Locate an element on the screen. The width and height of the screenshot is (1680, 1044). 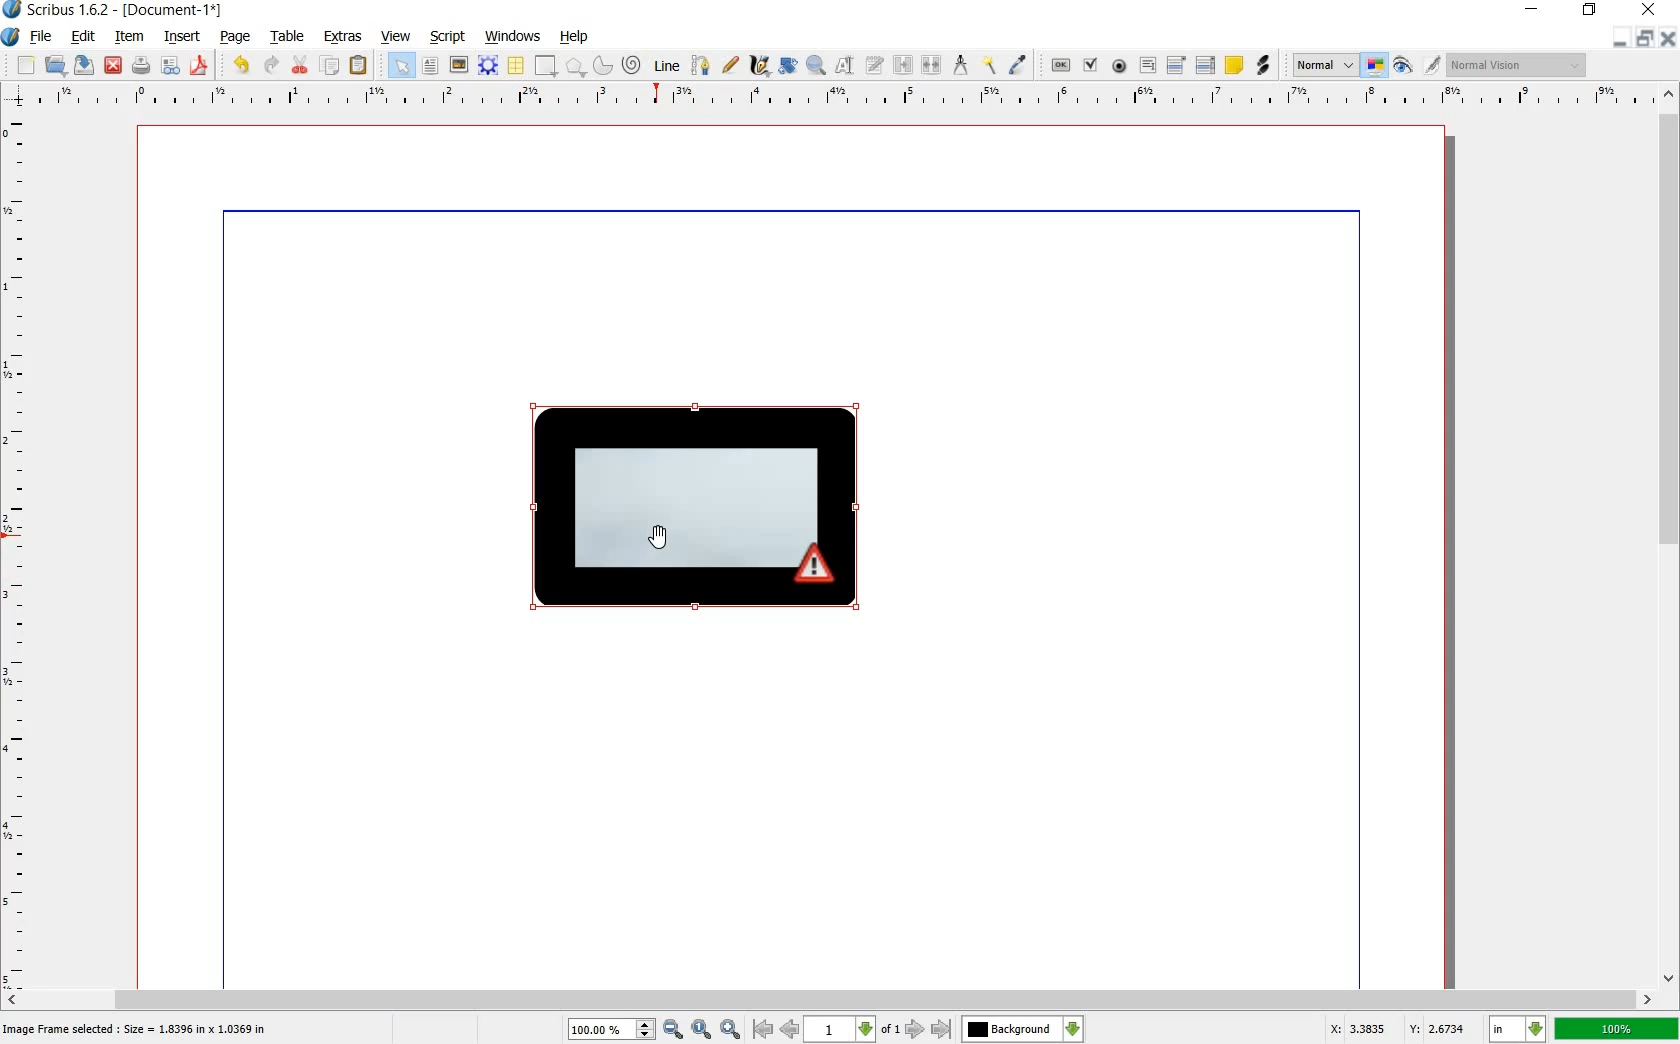
edit contents of frame is located at coordinates (844, 67).